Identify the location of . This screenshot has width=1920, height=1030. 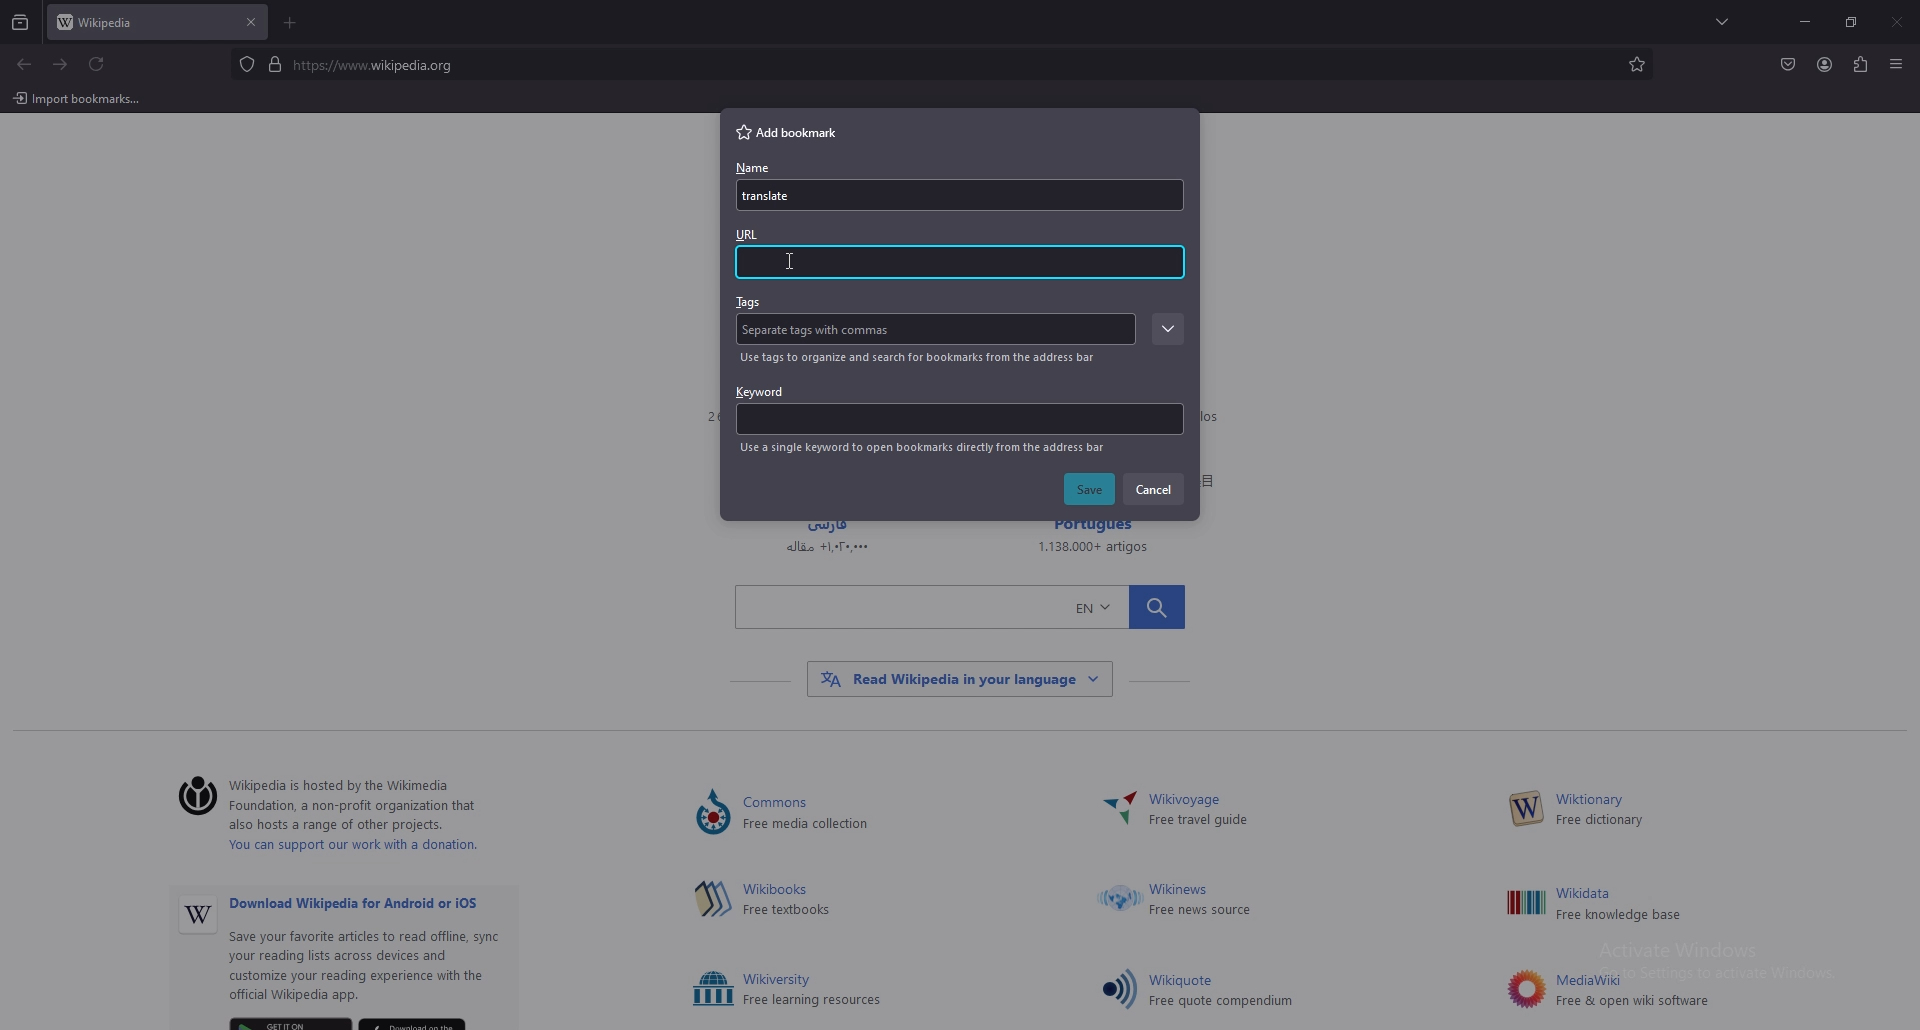
(815, 990).